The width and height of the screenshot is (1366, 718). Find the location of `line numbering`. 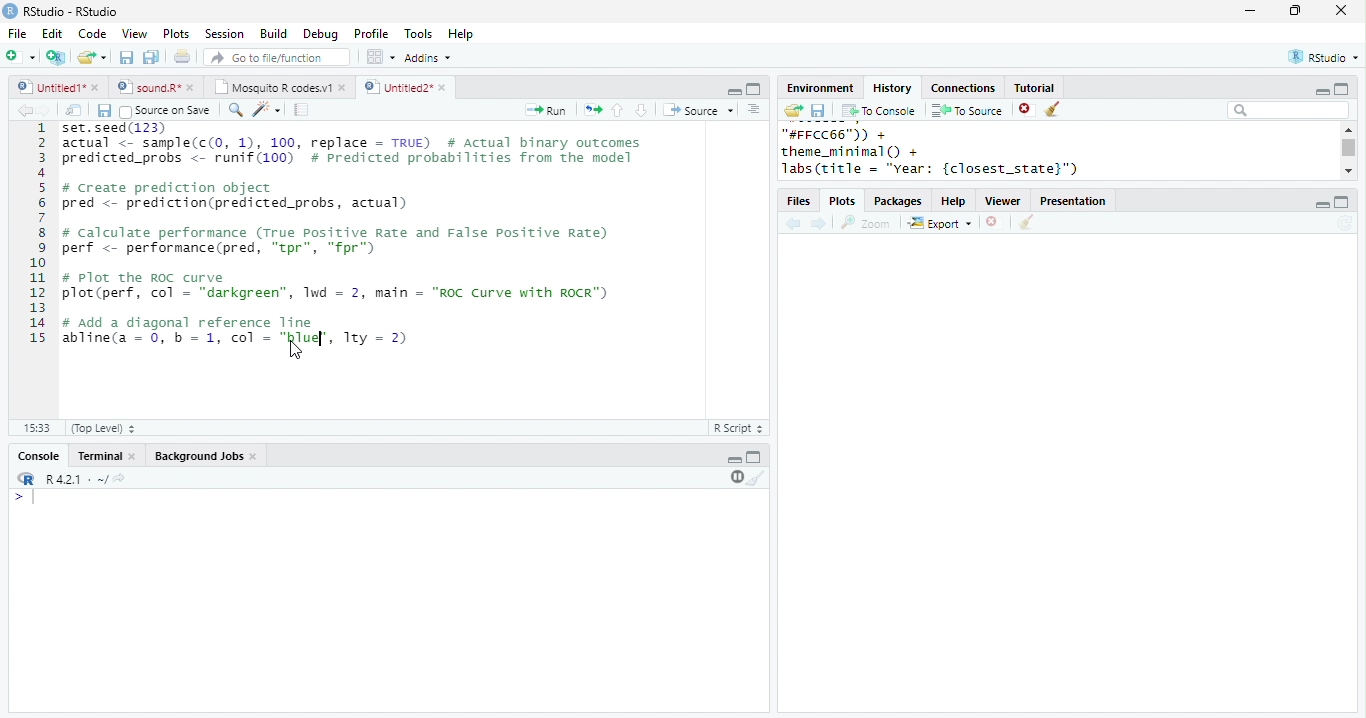

line numbering is located at coordinates (39, 235).